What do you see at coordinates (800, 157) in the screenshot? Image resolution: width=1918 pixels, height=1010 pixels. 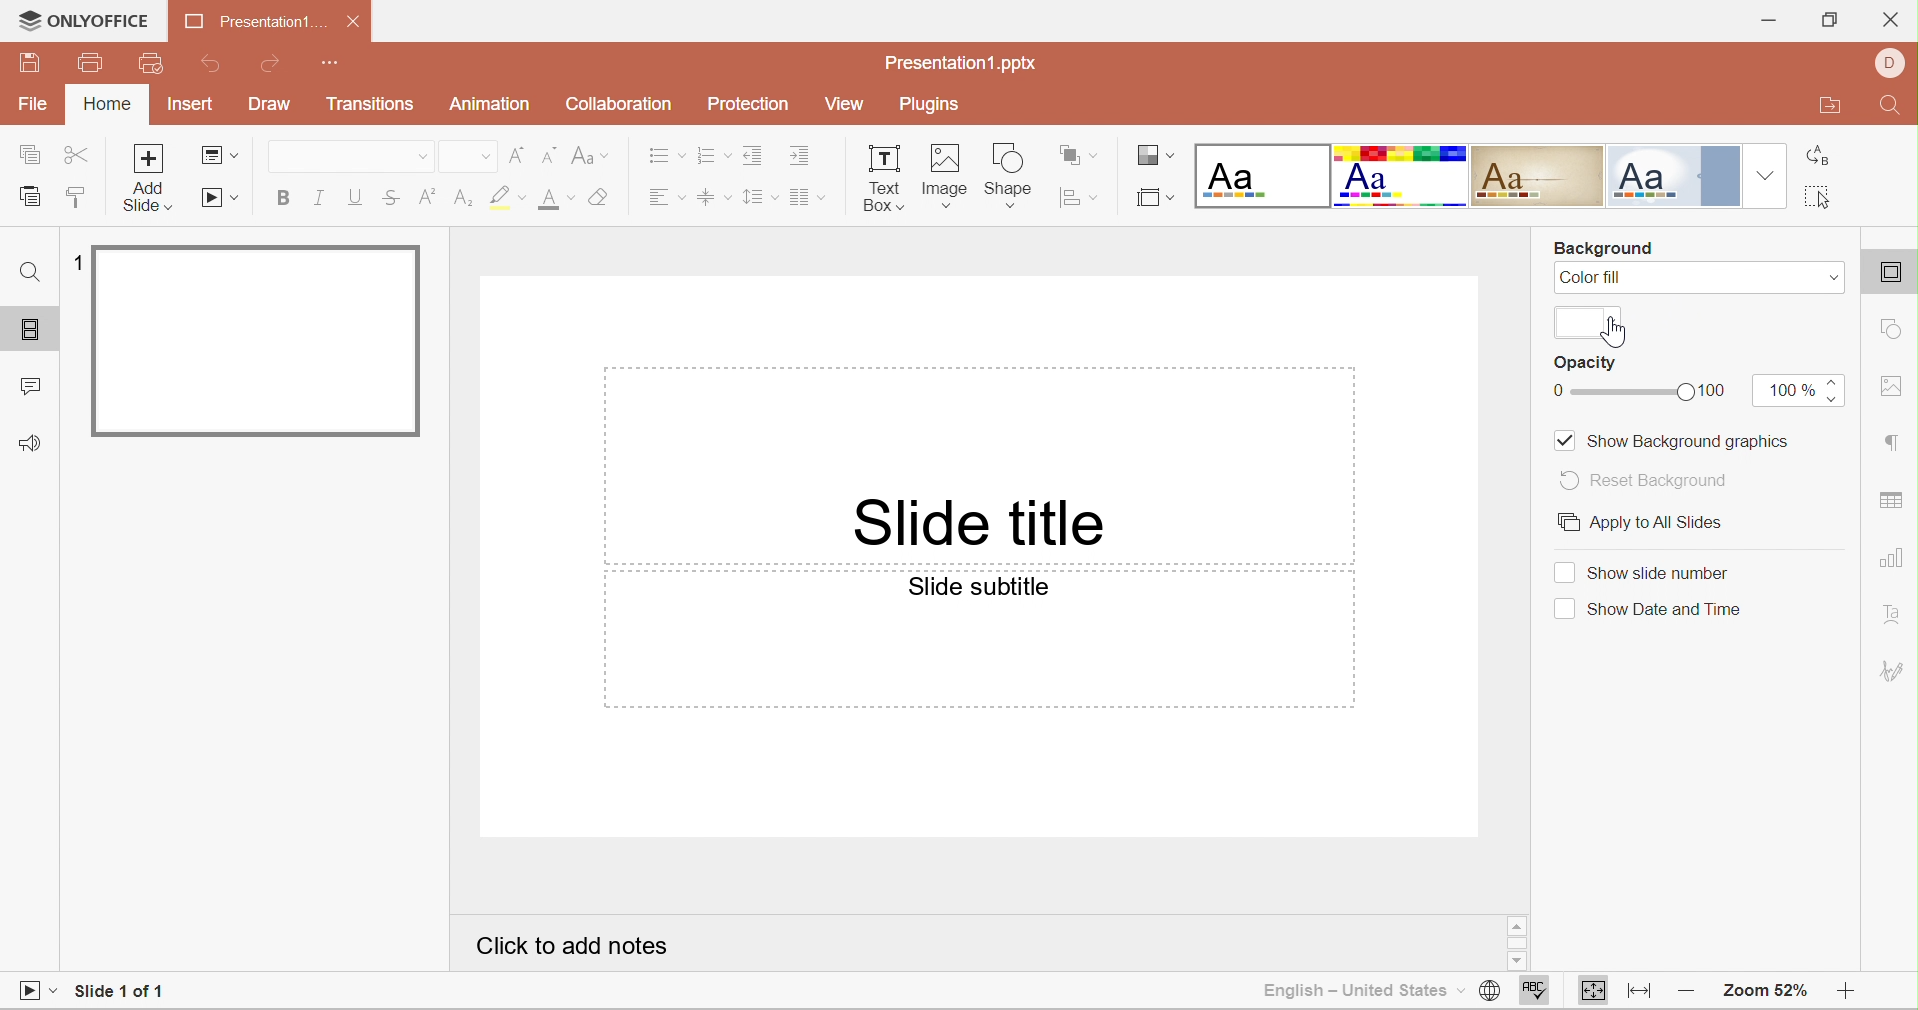 I see `Increase Indent` at bounding box center [800, 157].